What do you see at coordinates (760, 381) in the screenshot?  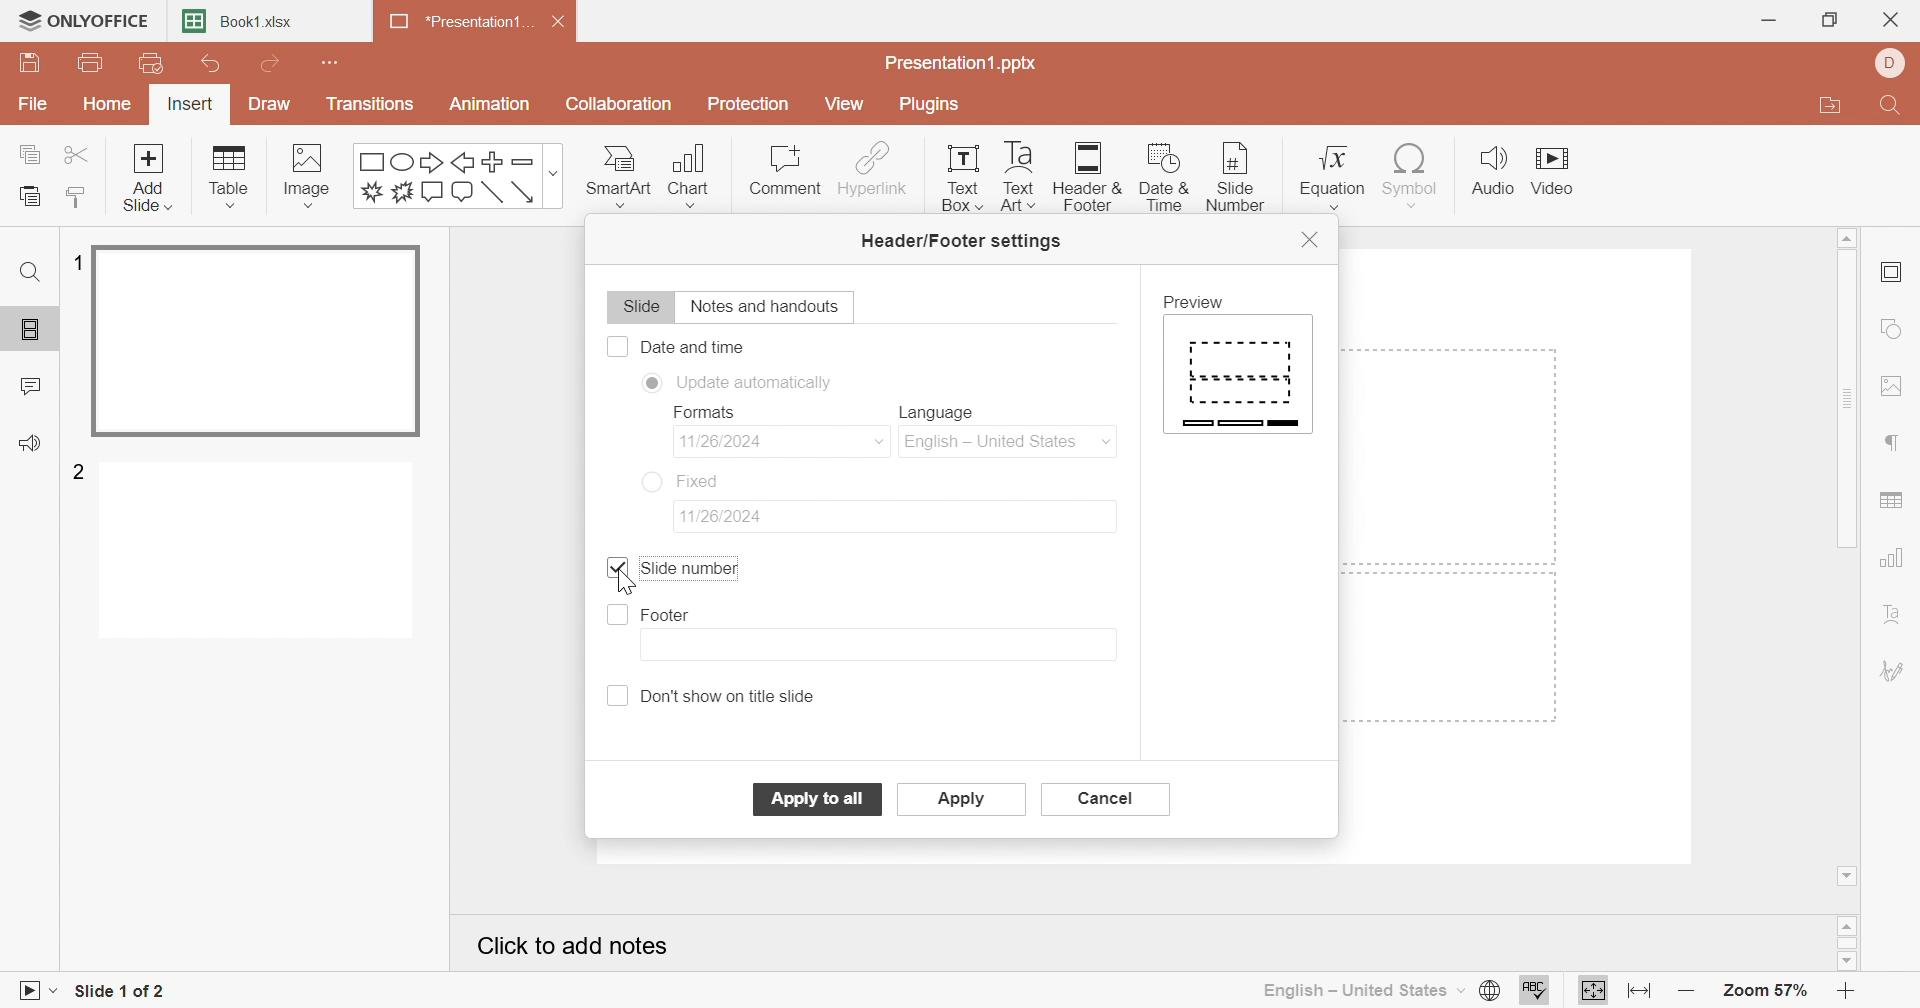 I see `Update automatically` at bounding box center [760, 381].